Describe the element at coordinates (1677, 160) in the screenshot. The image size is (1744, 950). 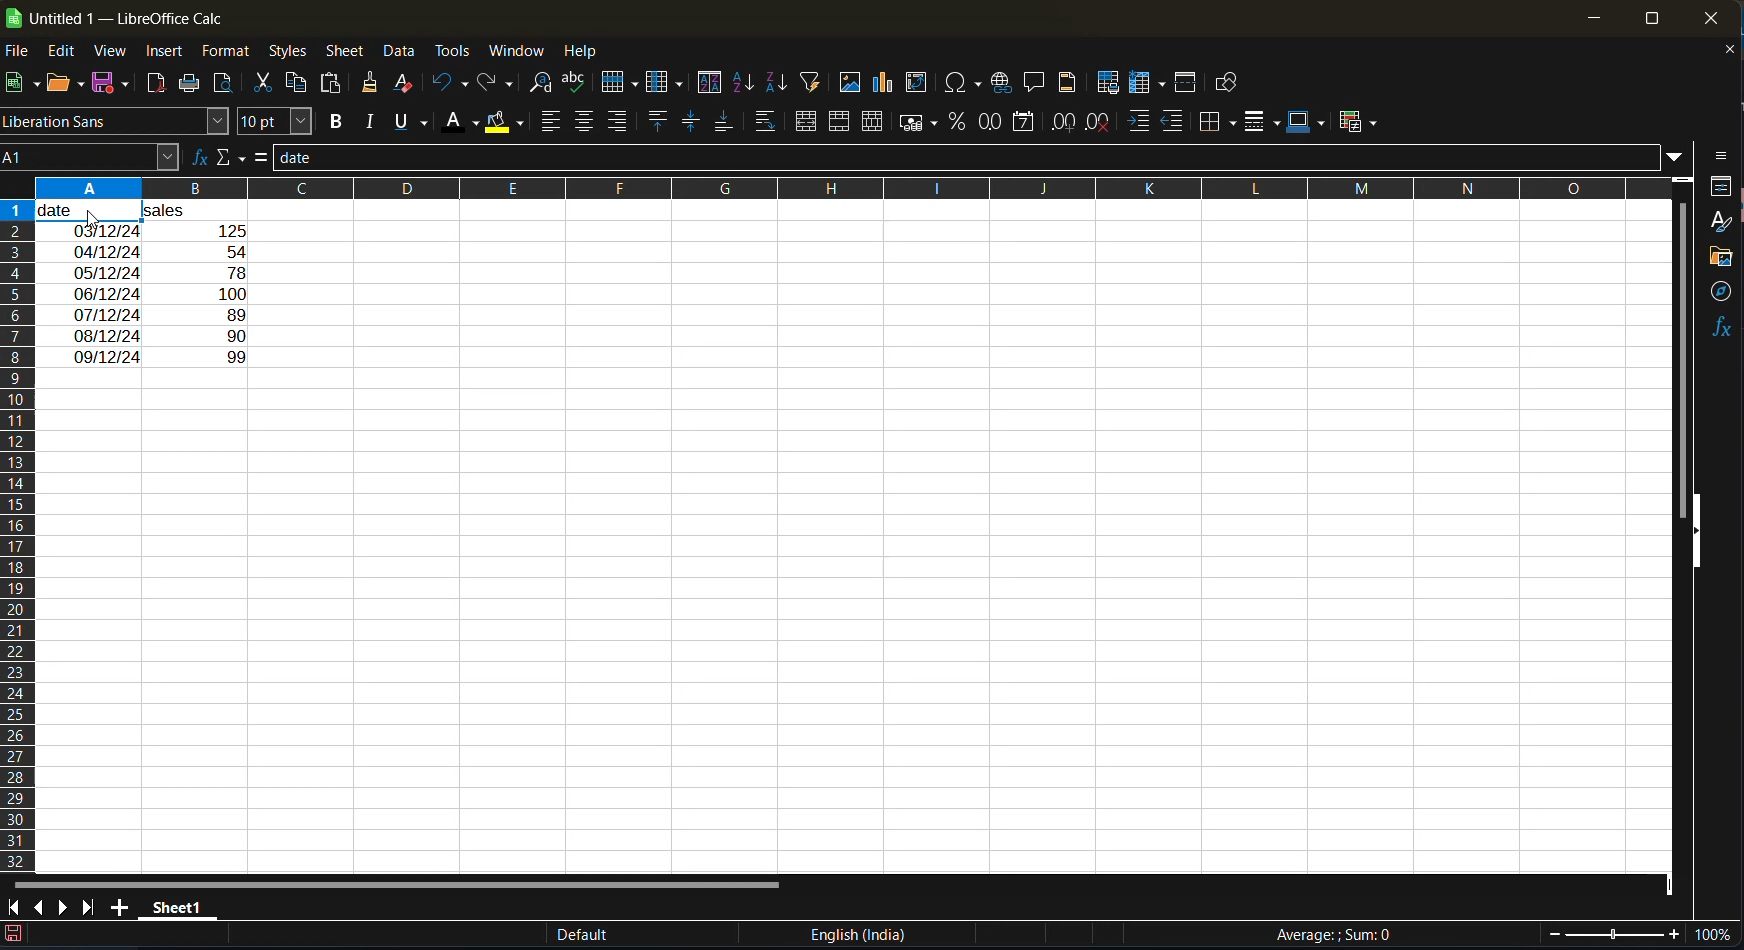
I see `expand formula bar` at that location.